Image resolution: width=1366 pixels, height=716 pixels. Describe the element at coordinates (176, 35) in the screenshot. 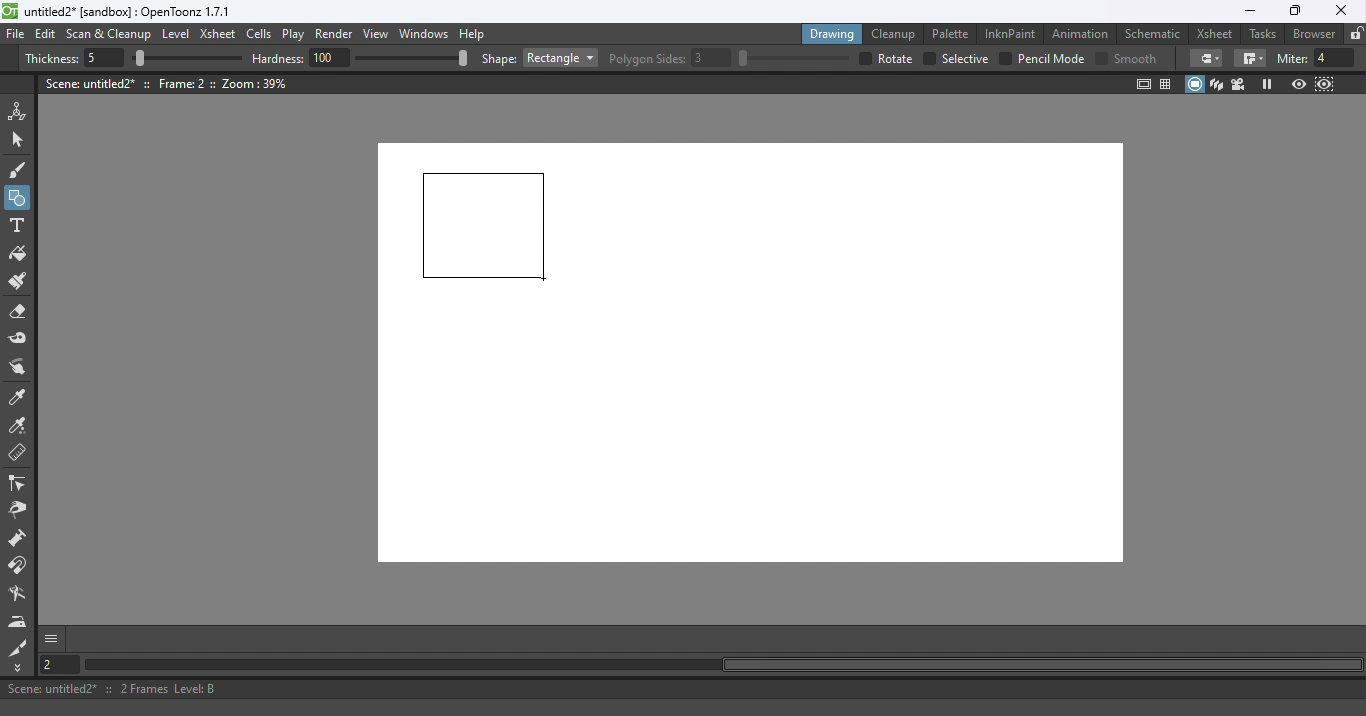

I see `Level` at that location.